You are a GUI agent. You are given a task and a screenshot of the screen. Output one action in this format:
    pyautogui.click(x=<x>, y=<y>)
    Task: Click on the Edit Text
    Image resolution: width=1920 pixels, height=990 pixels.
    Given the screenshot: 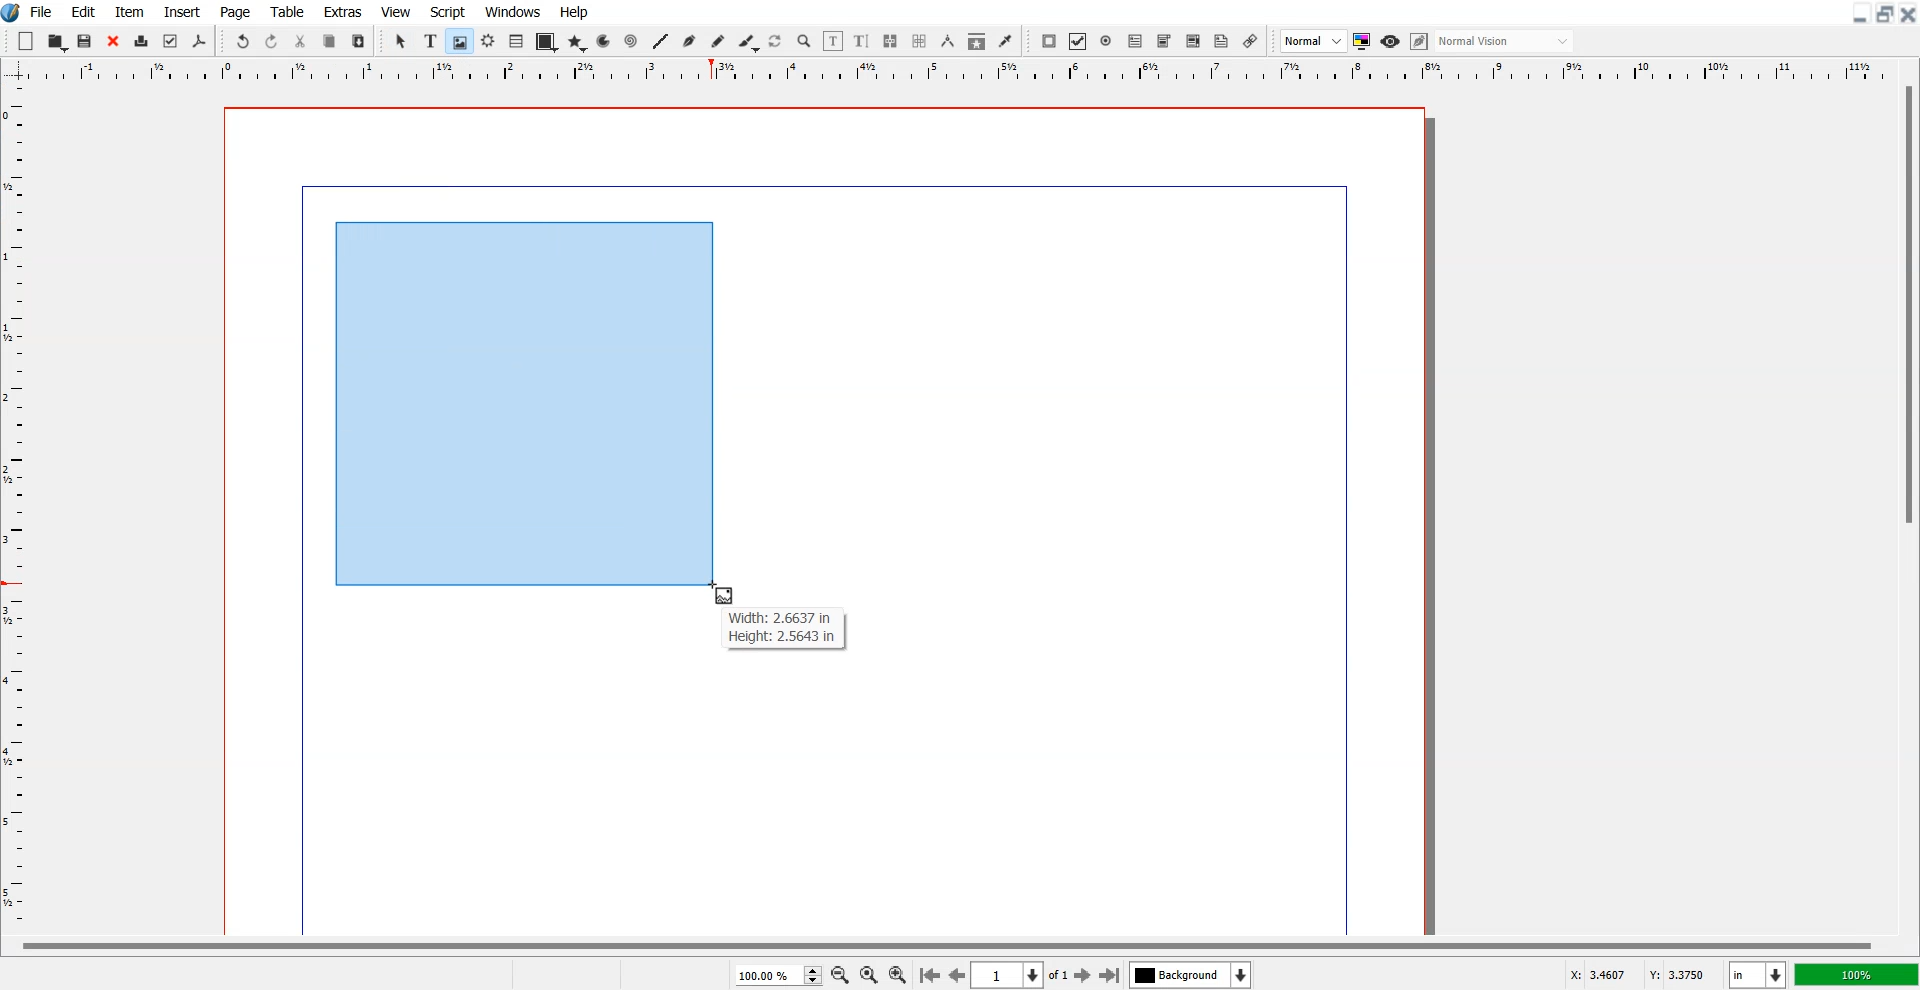 What is the action you would take?
    pyautogui.click(x=862, y=41)
    